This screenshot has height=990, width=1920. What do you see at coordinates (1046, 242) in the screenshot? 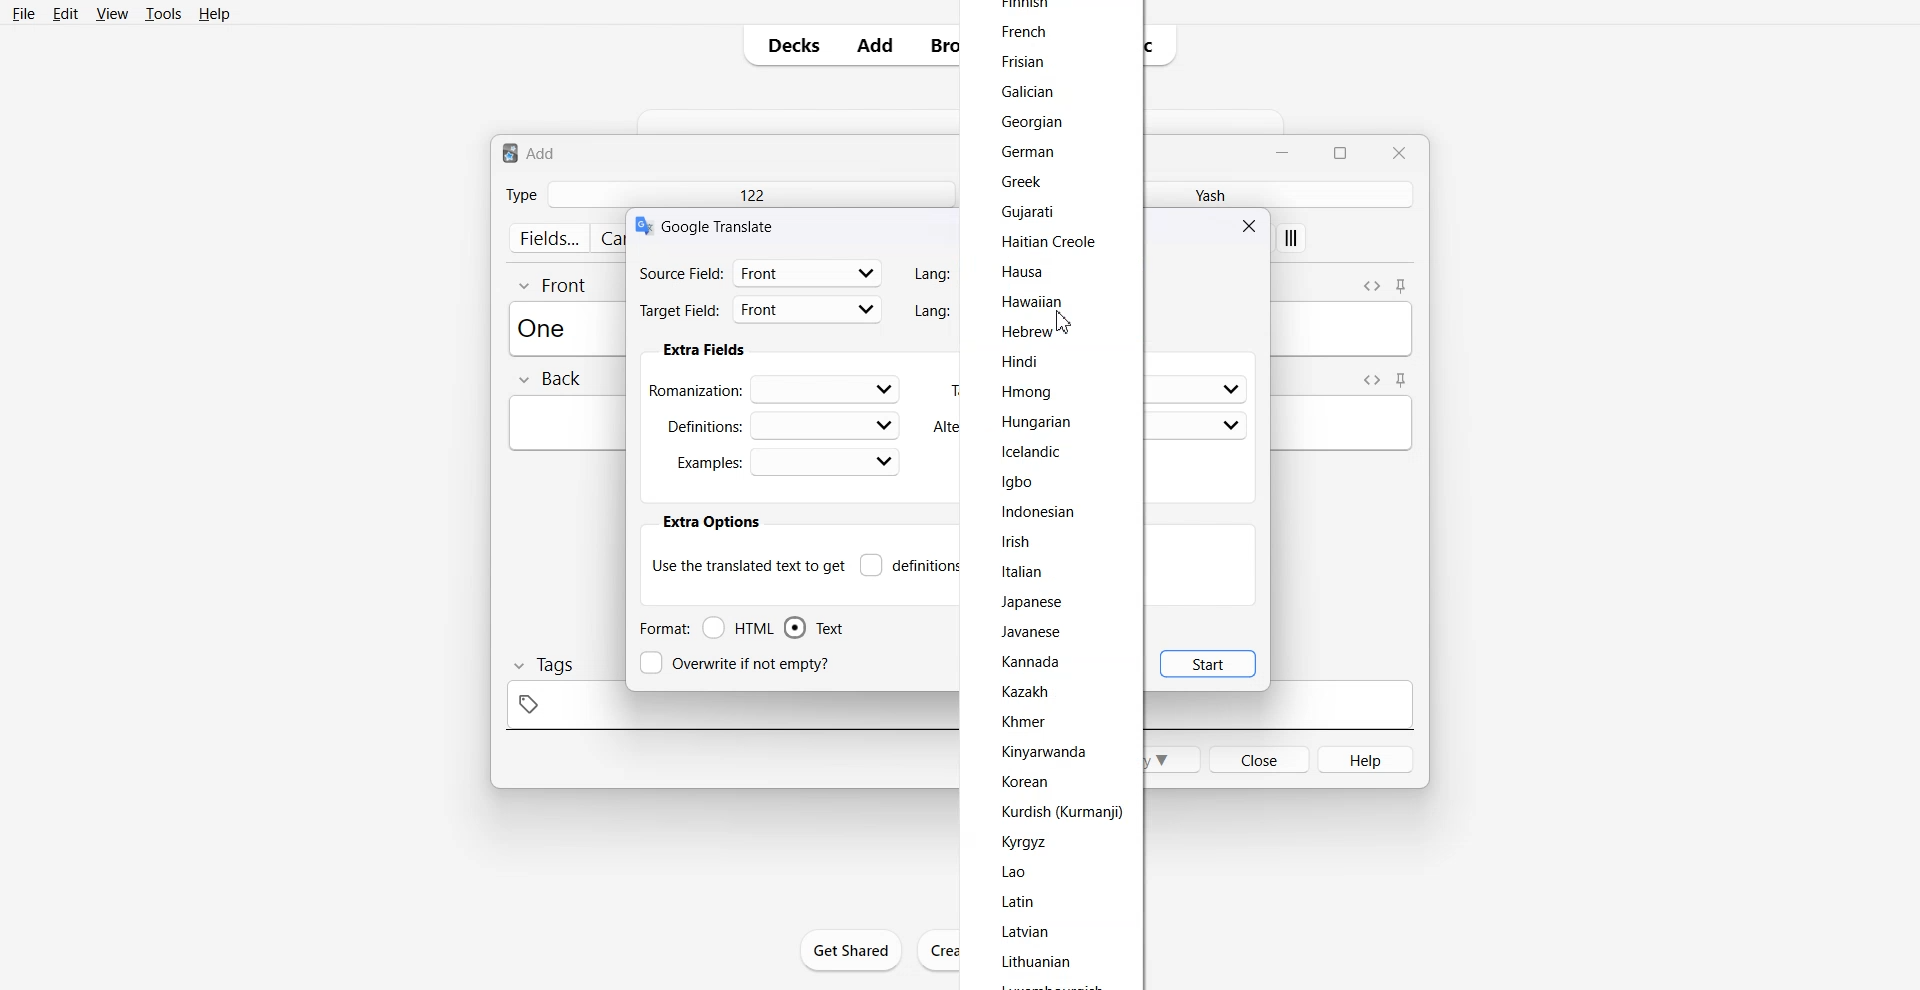
I see `Haitian Creole` at bounding box center [1046, 242].